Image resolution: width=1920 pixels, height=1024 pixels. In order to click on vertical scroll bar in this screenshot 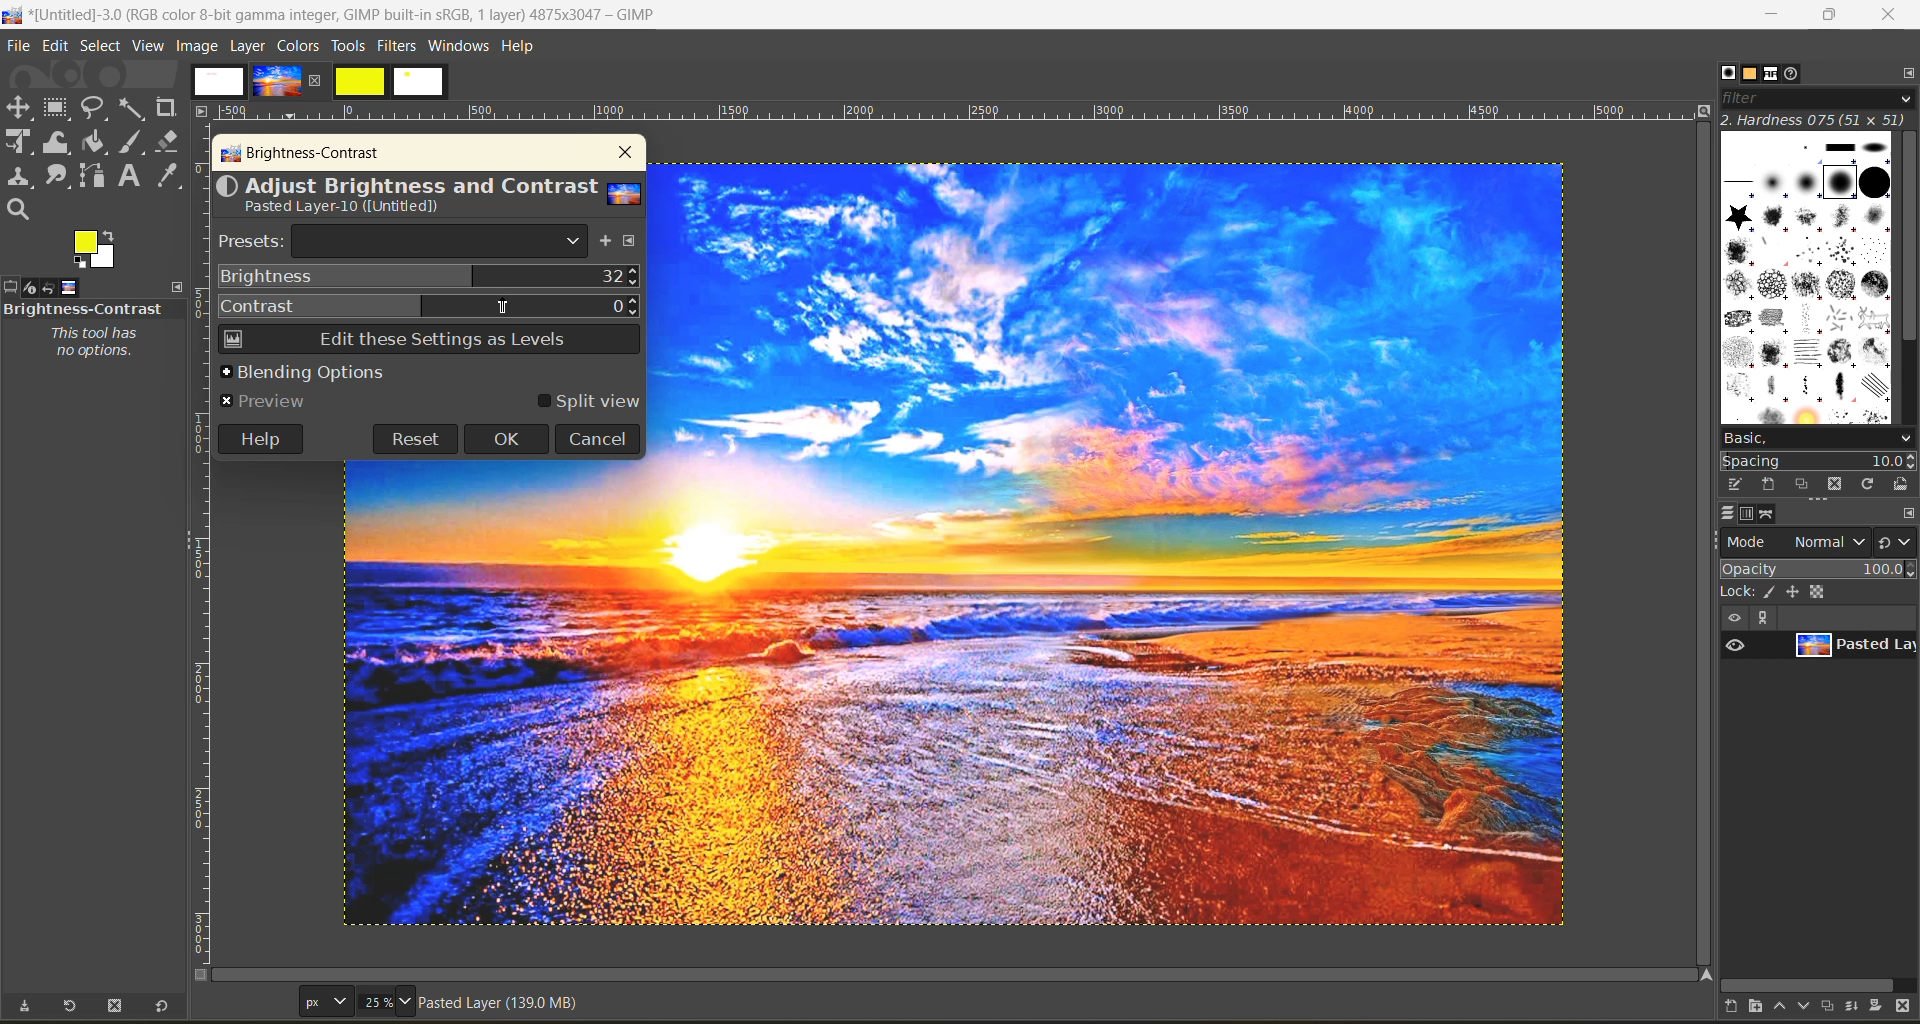, I will do `click(1908, 242)`.